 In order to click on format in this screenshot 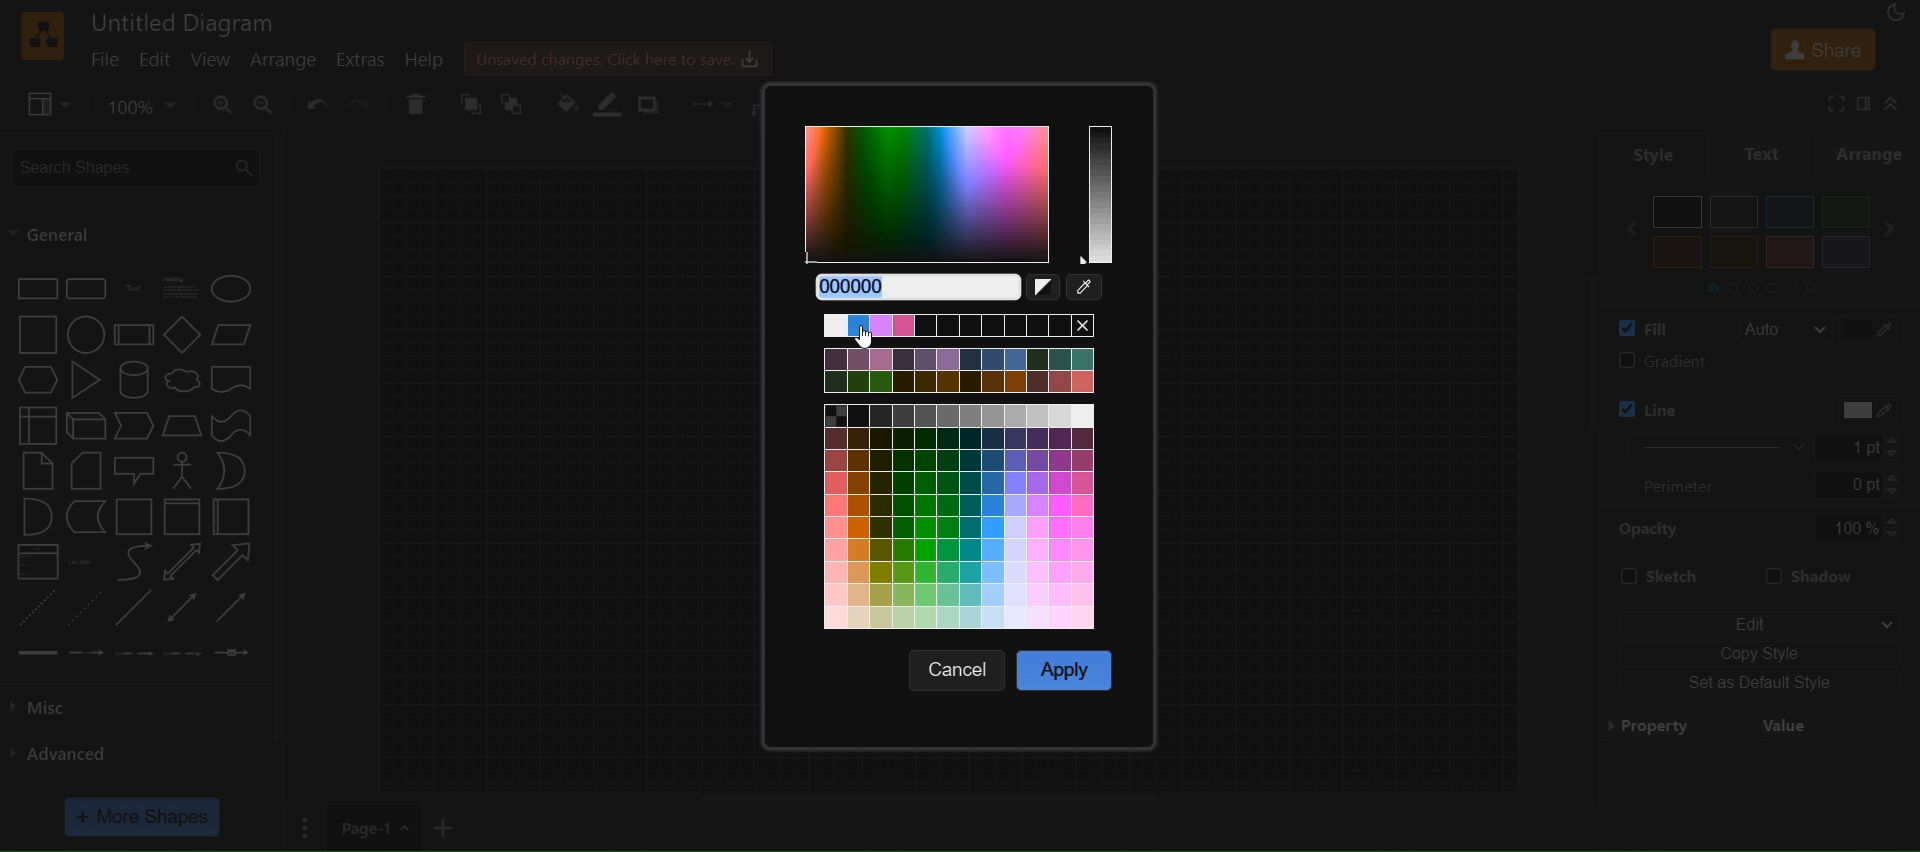, I will do `click(1866, 104)`.